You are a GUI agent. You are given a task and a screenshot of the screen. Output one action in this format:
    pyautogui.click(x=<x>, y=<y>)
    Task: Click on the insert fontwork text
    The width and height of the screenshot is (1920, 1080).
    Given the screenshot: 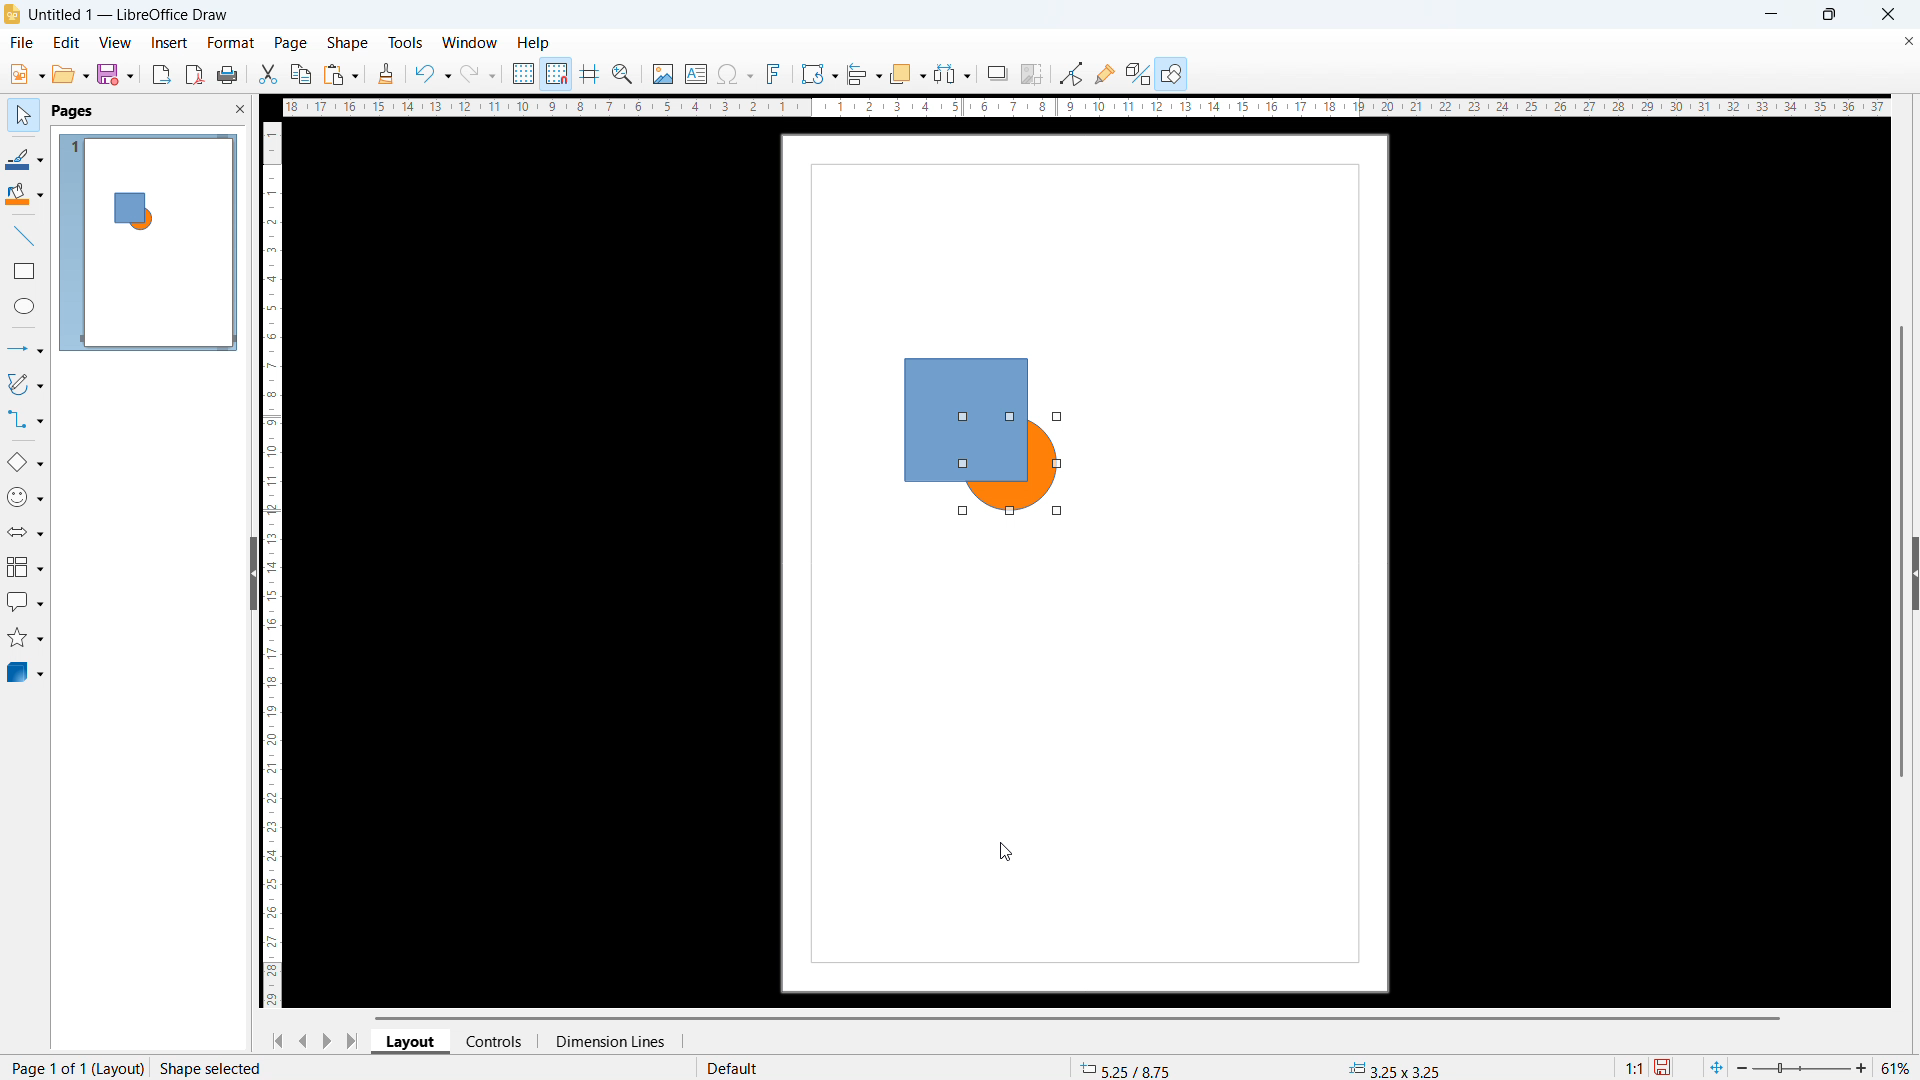 What is the action you would take?
    pyautogui.click(x=774, y=73)
    